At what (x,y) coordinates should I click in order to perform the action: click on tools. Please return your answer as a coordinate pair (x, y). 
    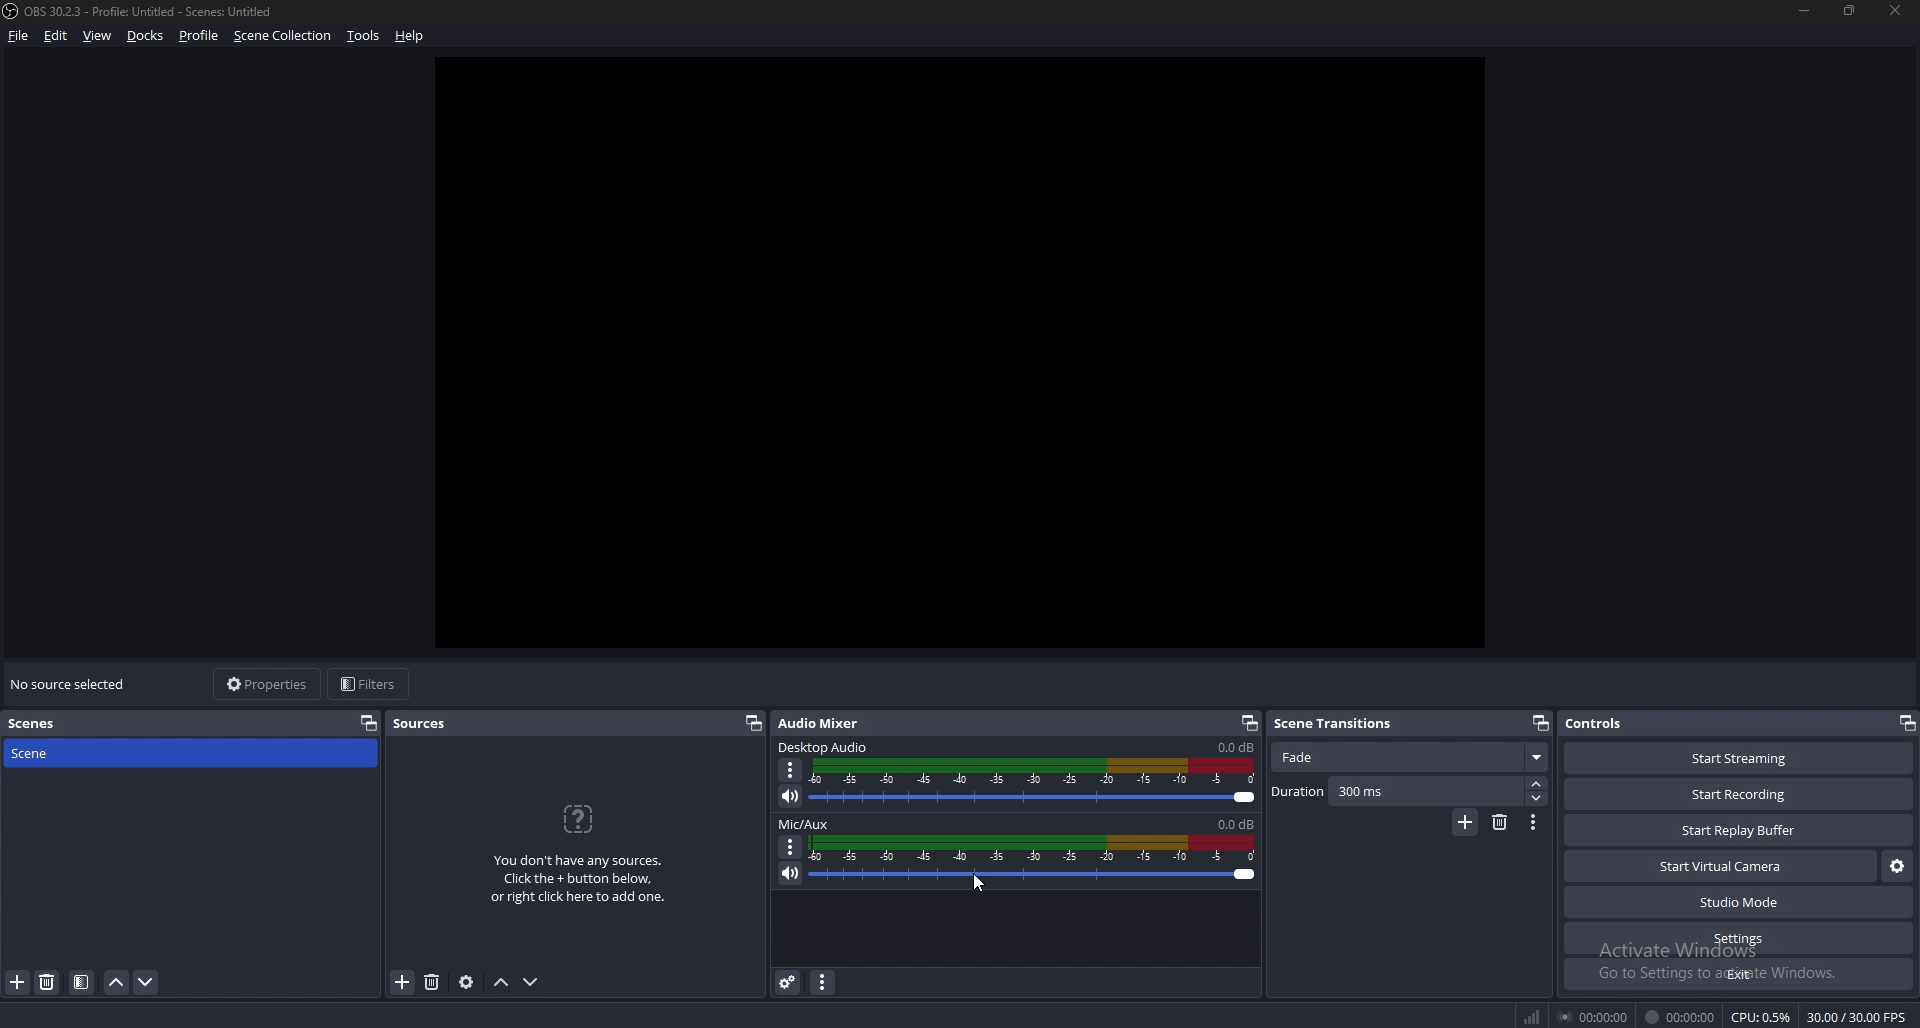
    Looking at the image, I should click on (365, 35).